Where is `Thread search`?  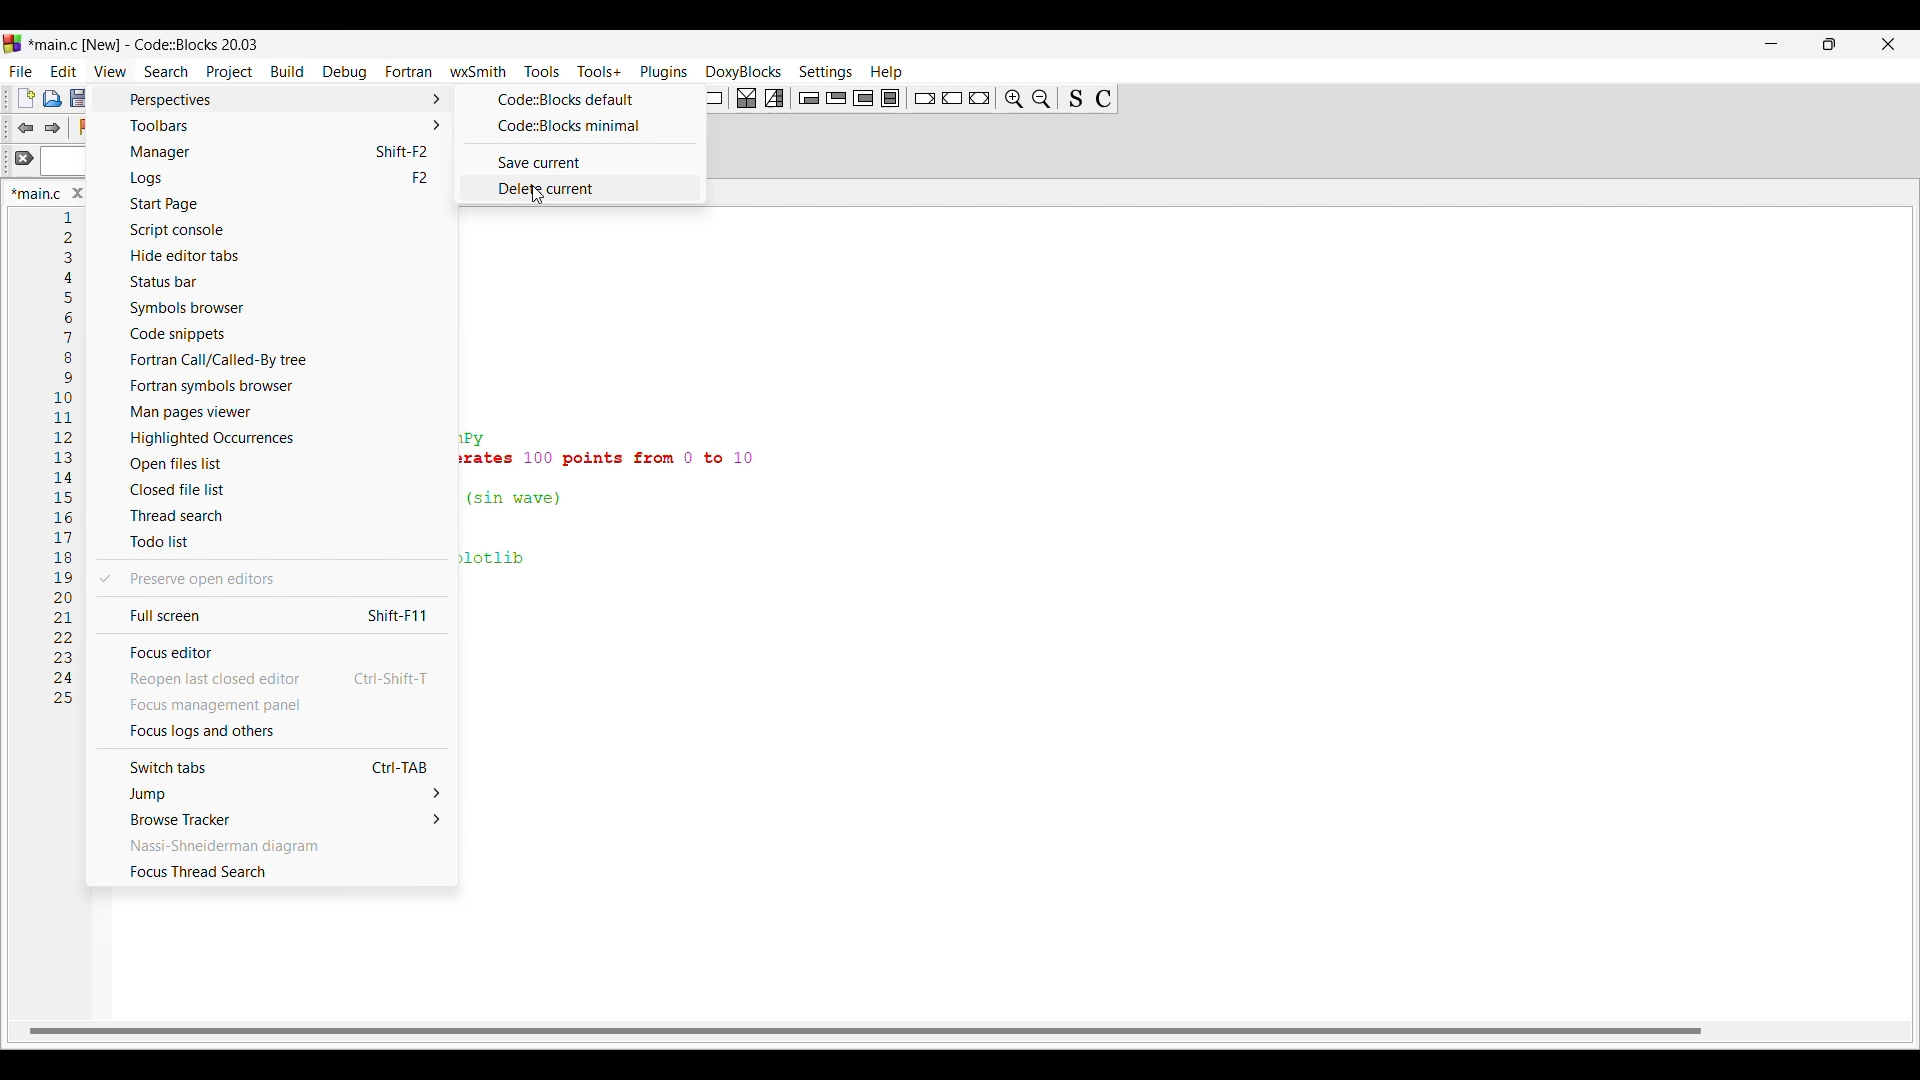 Thread search is located at coordinates (272, 515).